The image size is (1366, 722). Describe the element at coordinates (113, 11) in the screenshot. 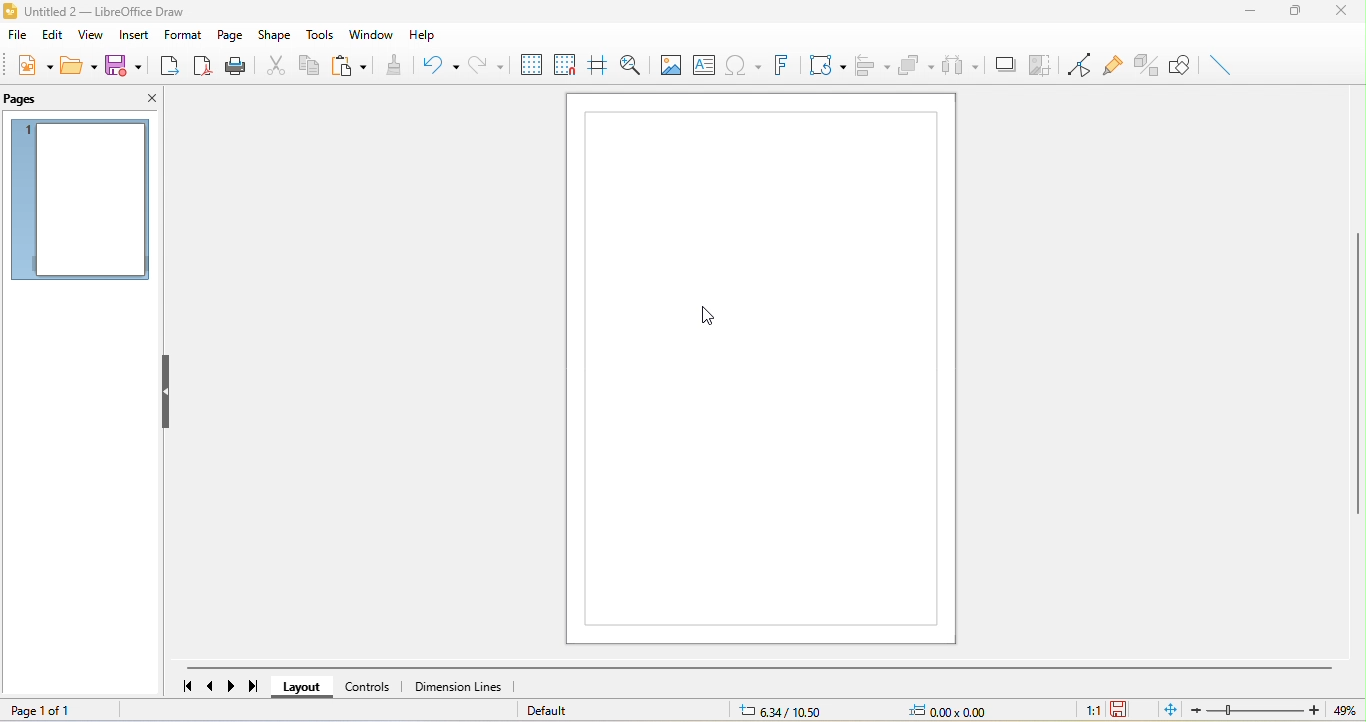

I see `Untitled 2 — LibreOffice Draw` at that location.